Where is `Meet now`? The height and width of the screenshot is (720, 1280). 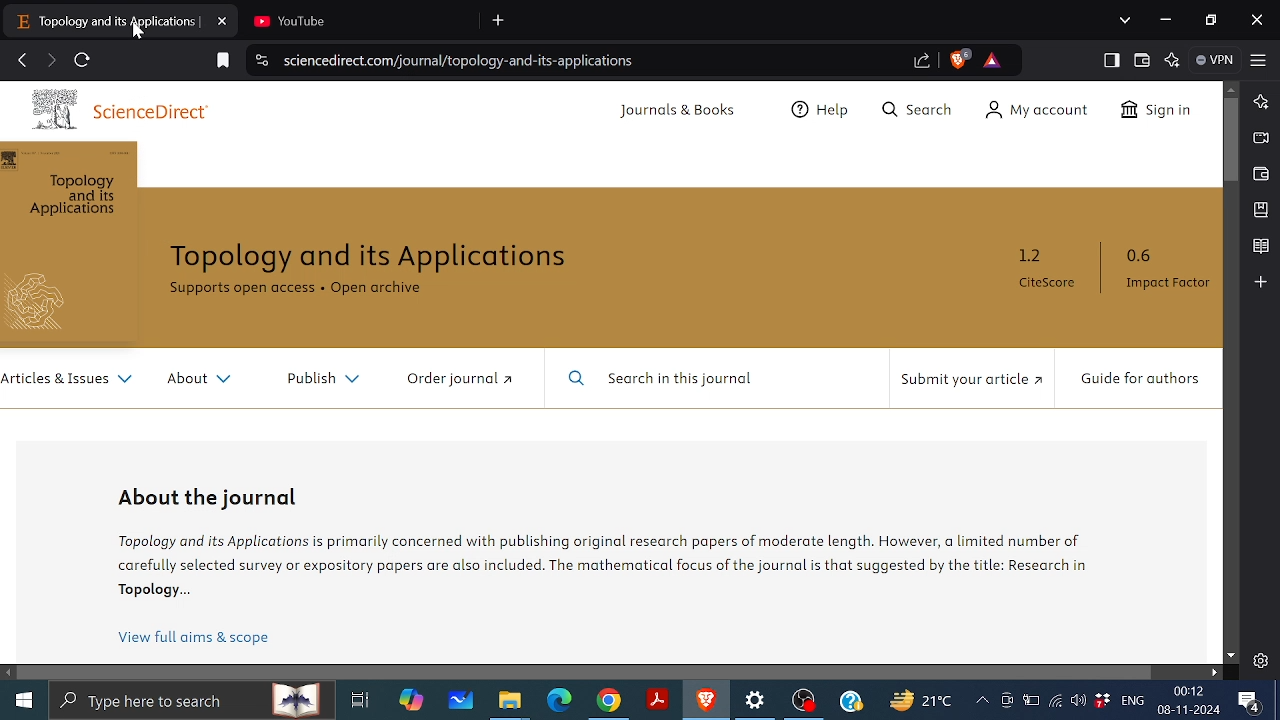 Meet now is located at coordinates (1006, 700).